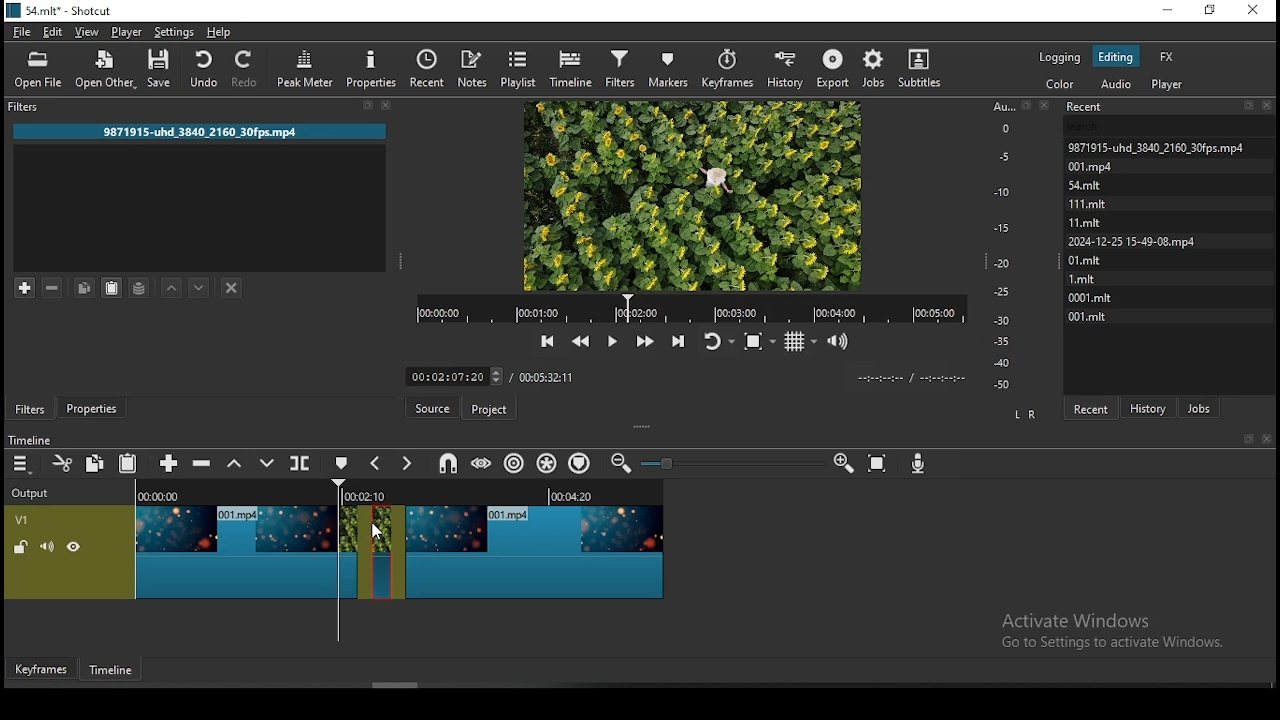 The image size is (1280, 720). I want to click on (un)mute, so click(47, 546).